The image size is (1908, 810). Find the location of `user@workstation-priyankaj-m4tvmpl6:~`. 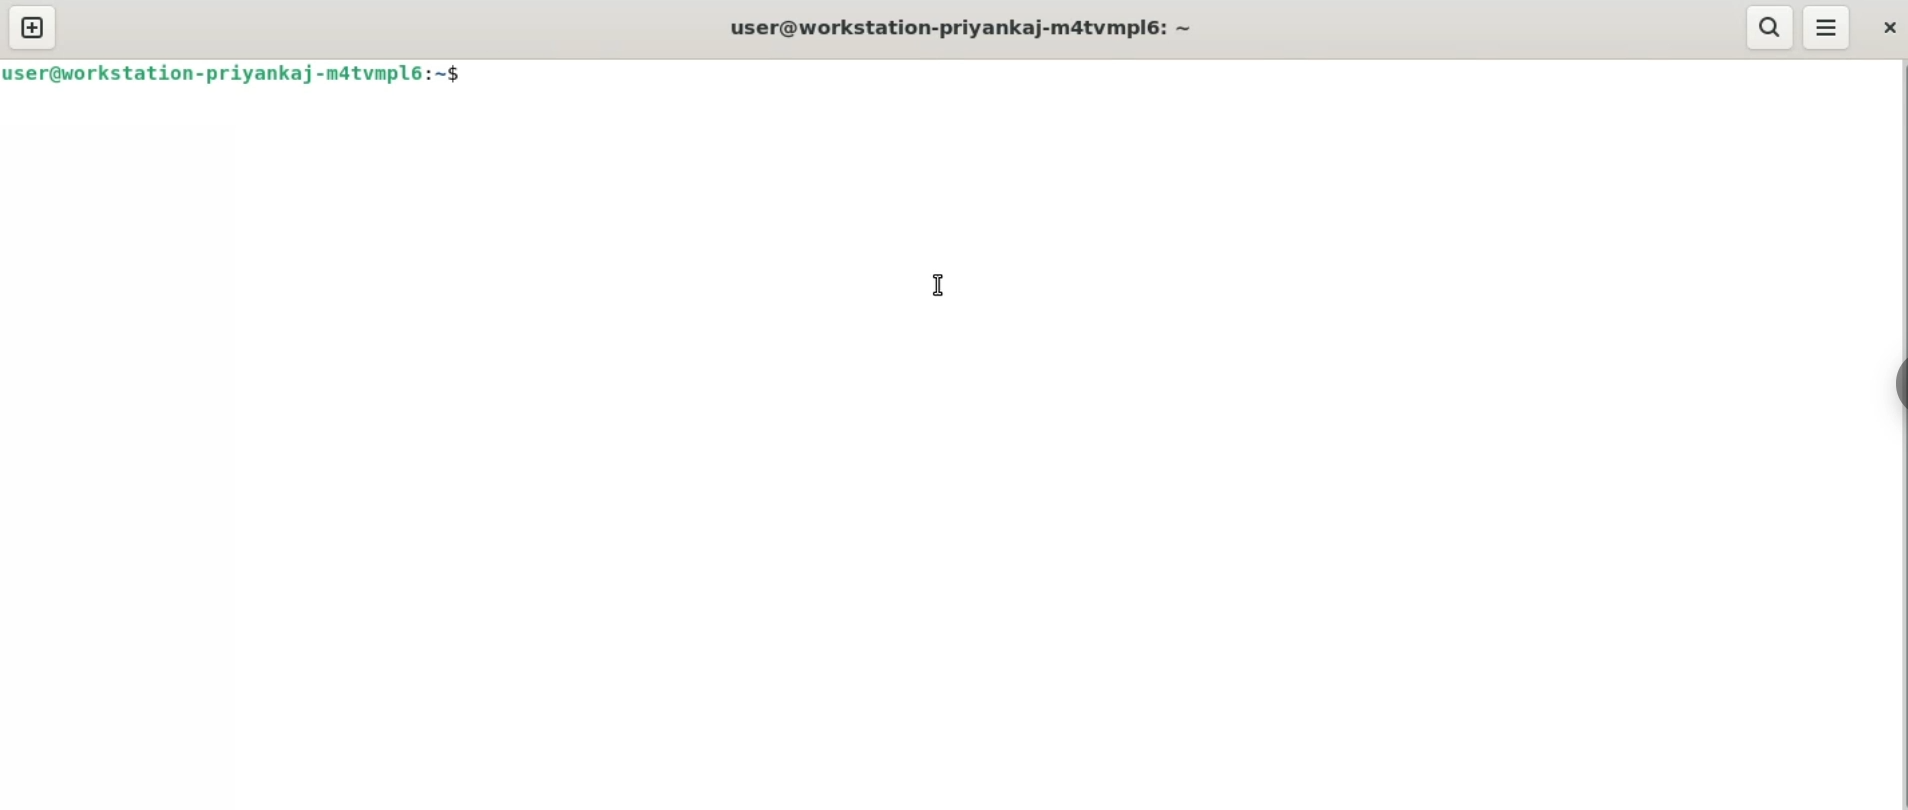

user@workstation-priyankaj-m4tvmpl6:~ is located at coordinates (961, 27).